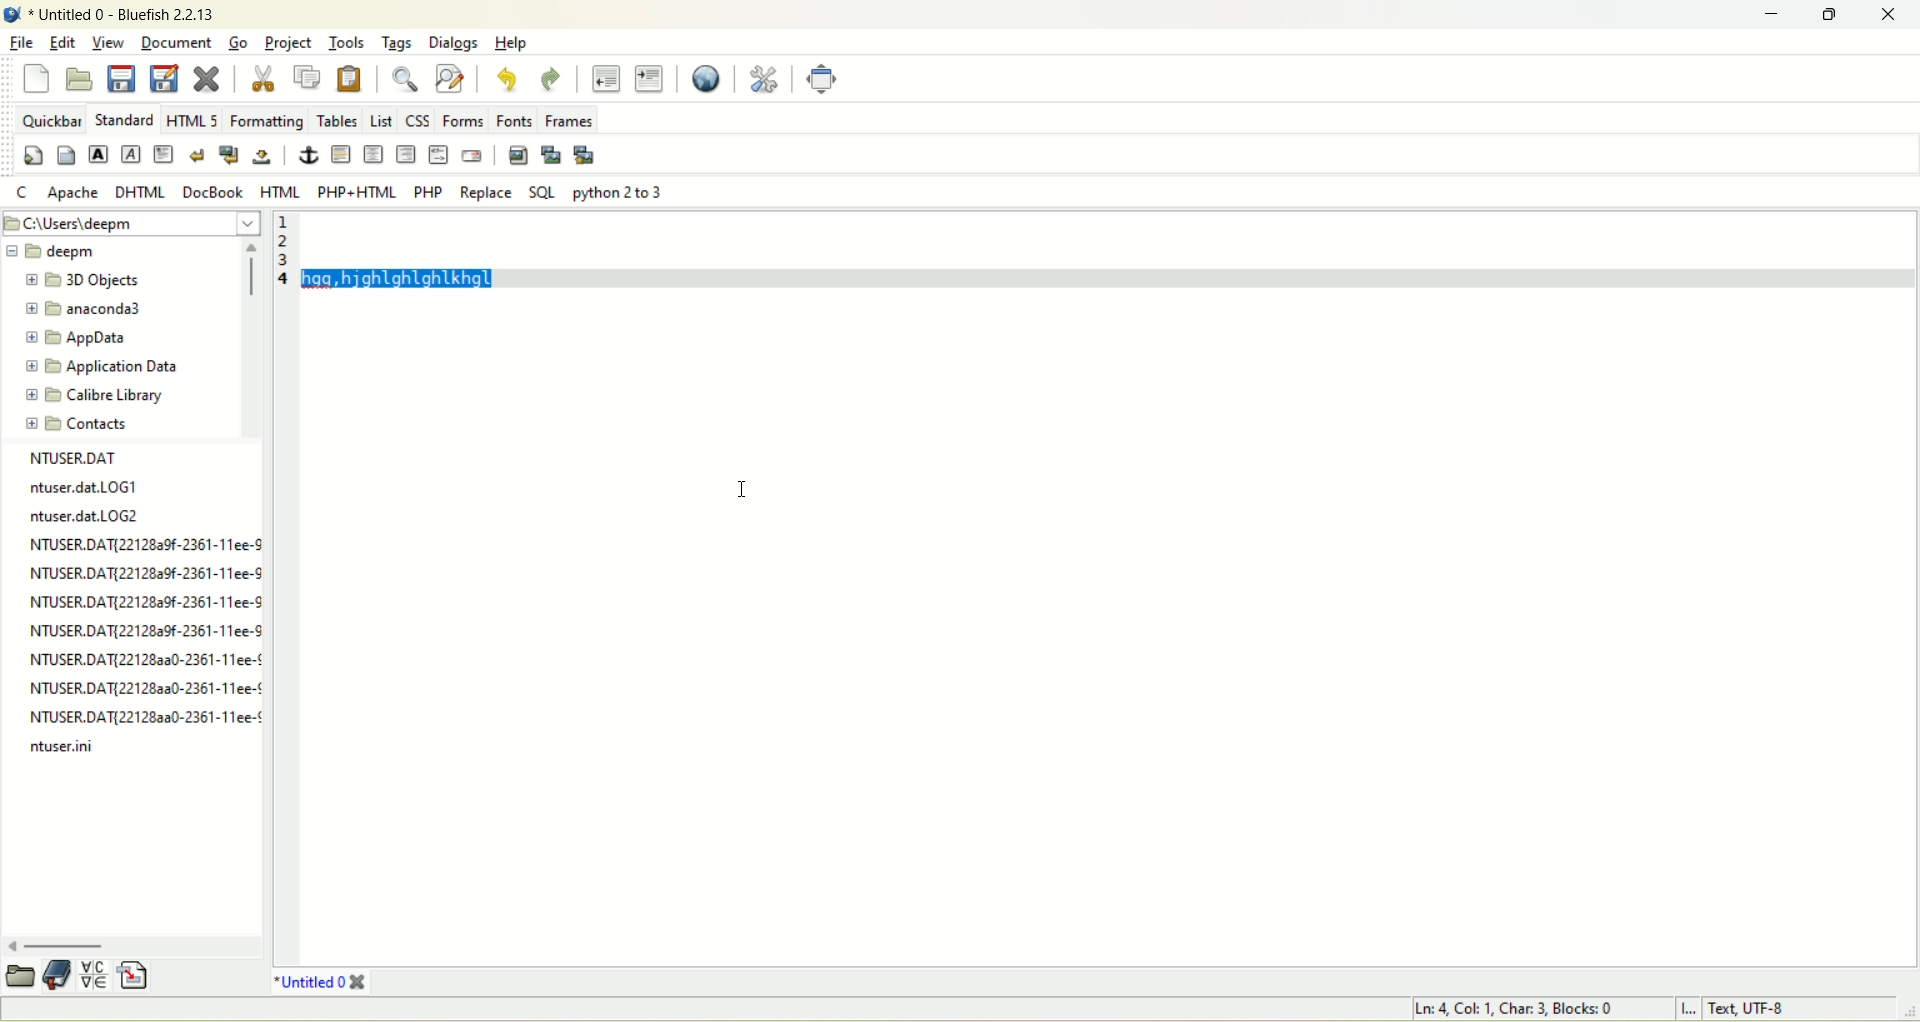 This screenshot has height=1022, width=1920. I want to click on formatting, so click(262, 121).